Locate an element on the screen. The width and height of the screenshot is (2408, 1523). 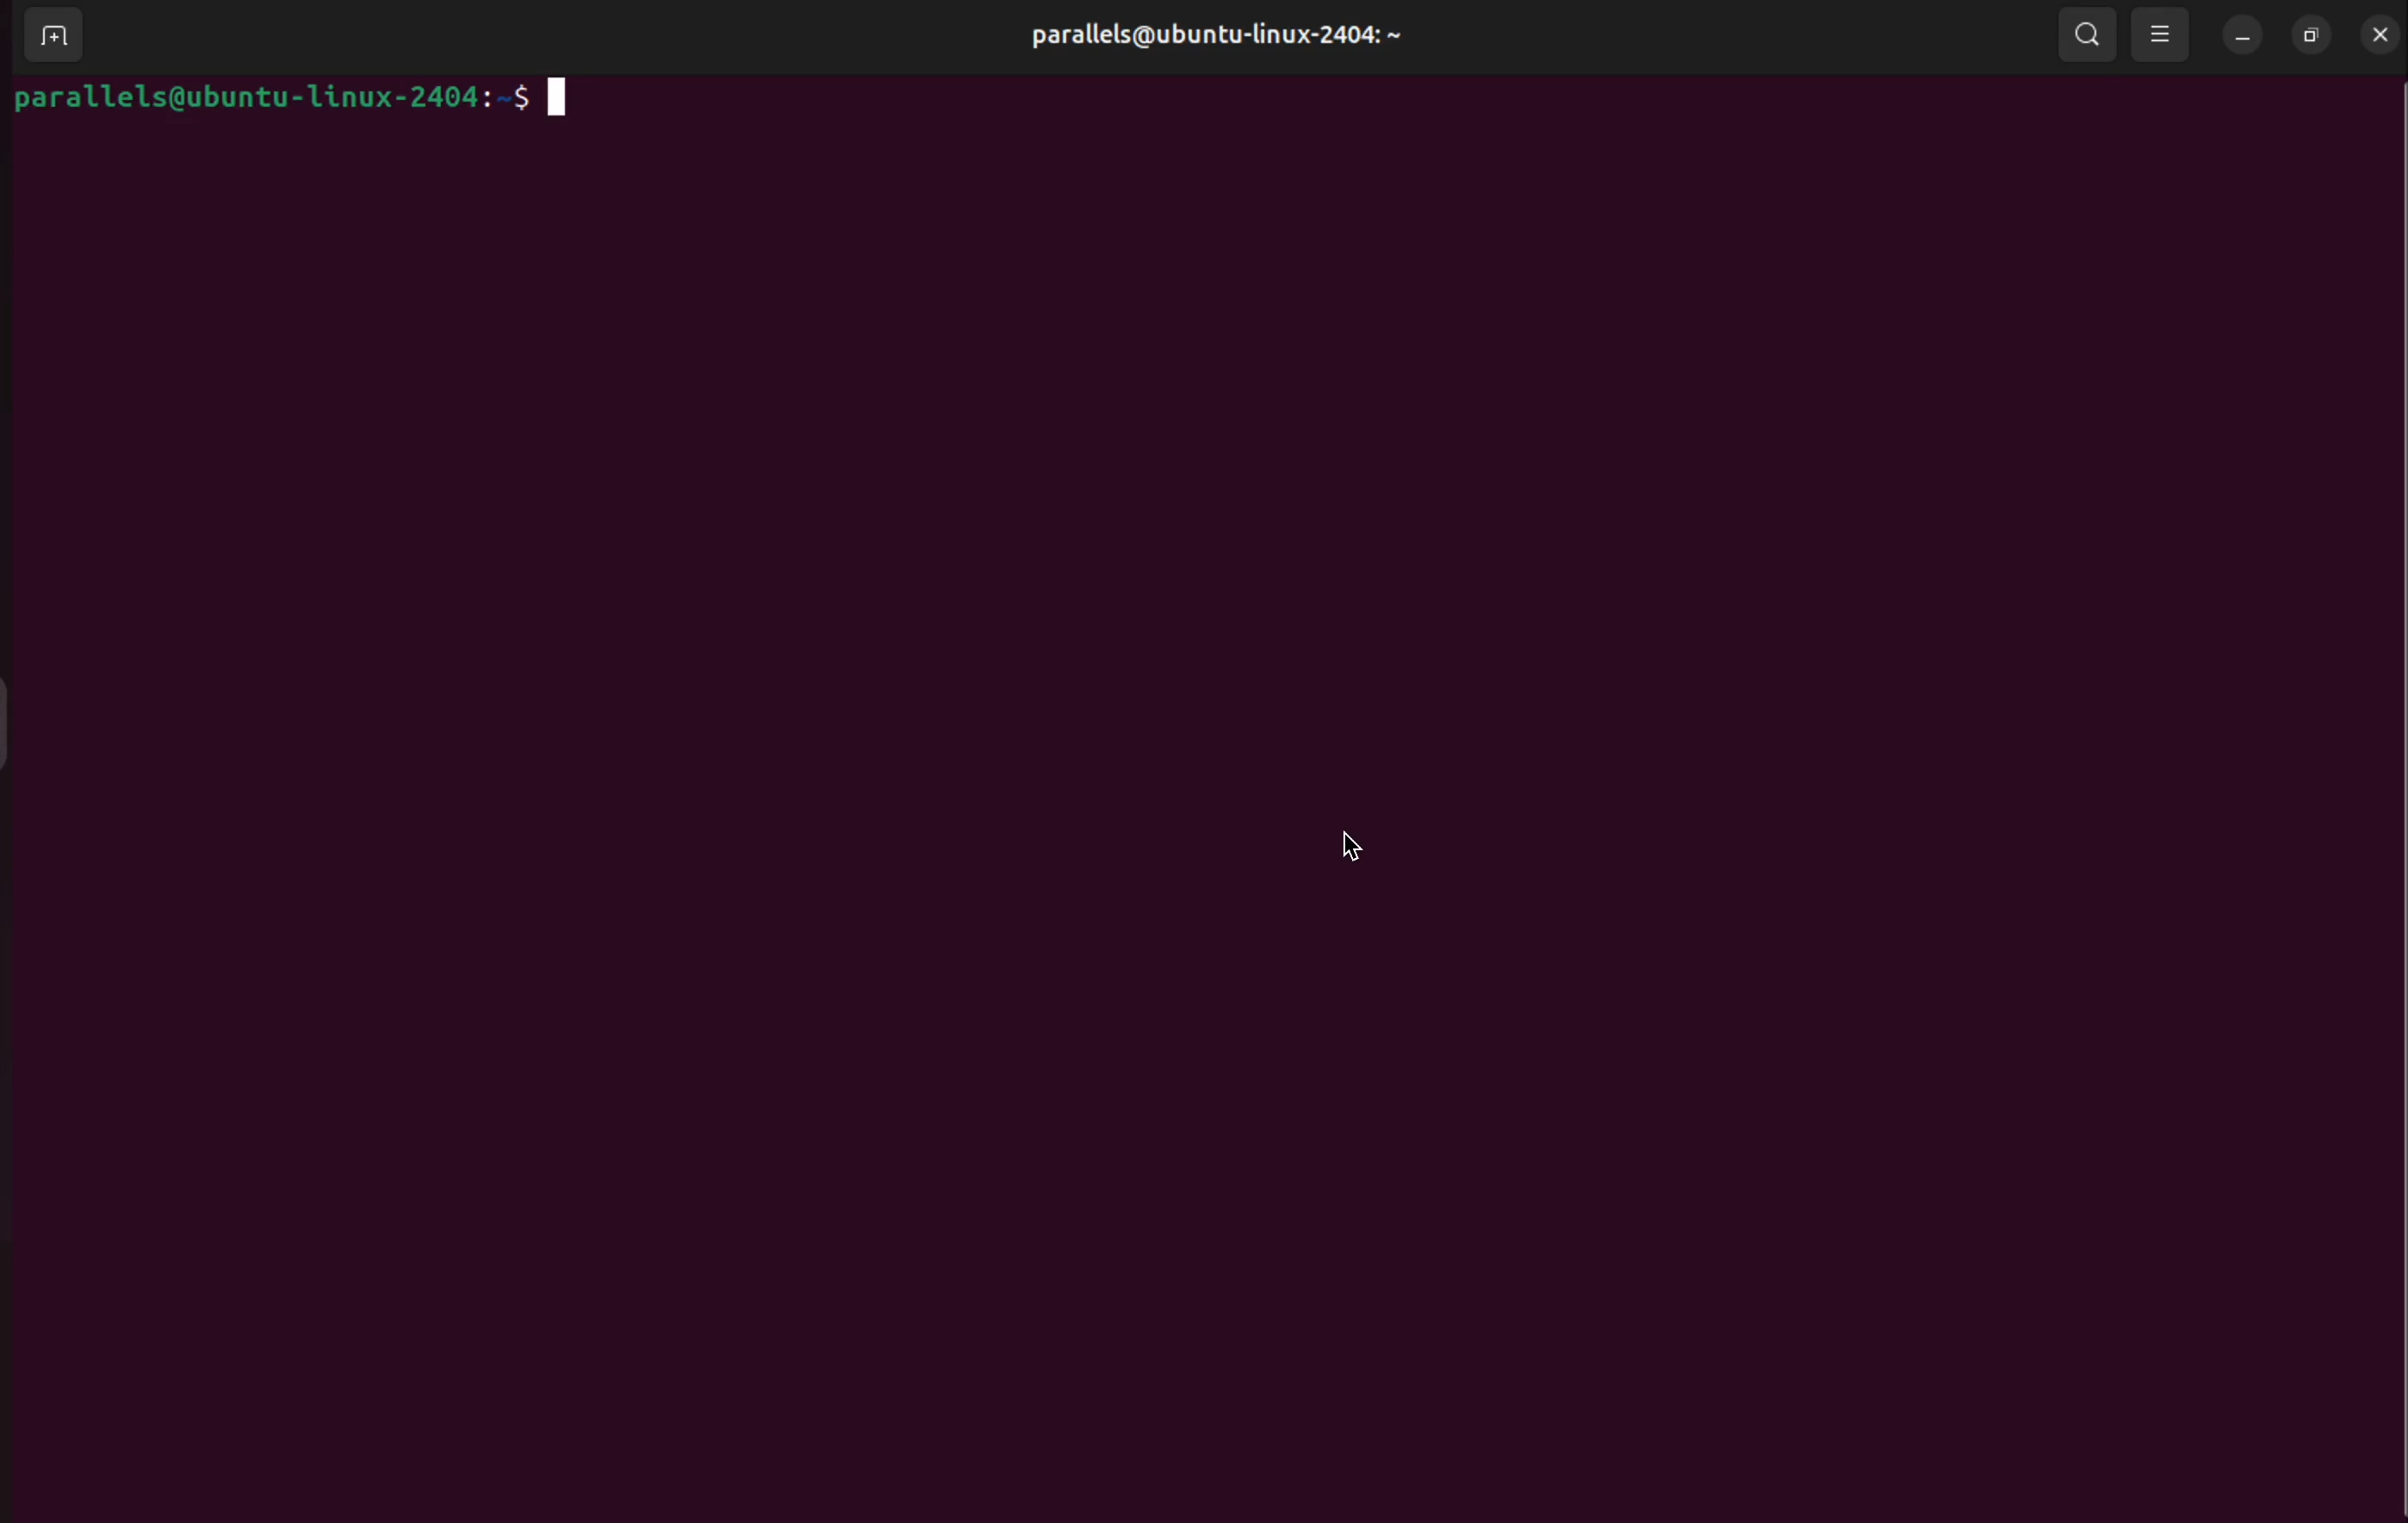
view options is located at coordinates (2162, 33).